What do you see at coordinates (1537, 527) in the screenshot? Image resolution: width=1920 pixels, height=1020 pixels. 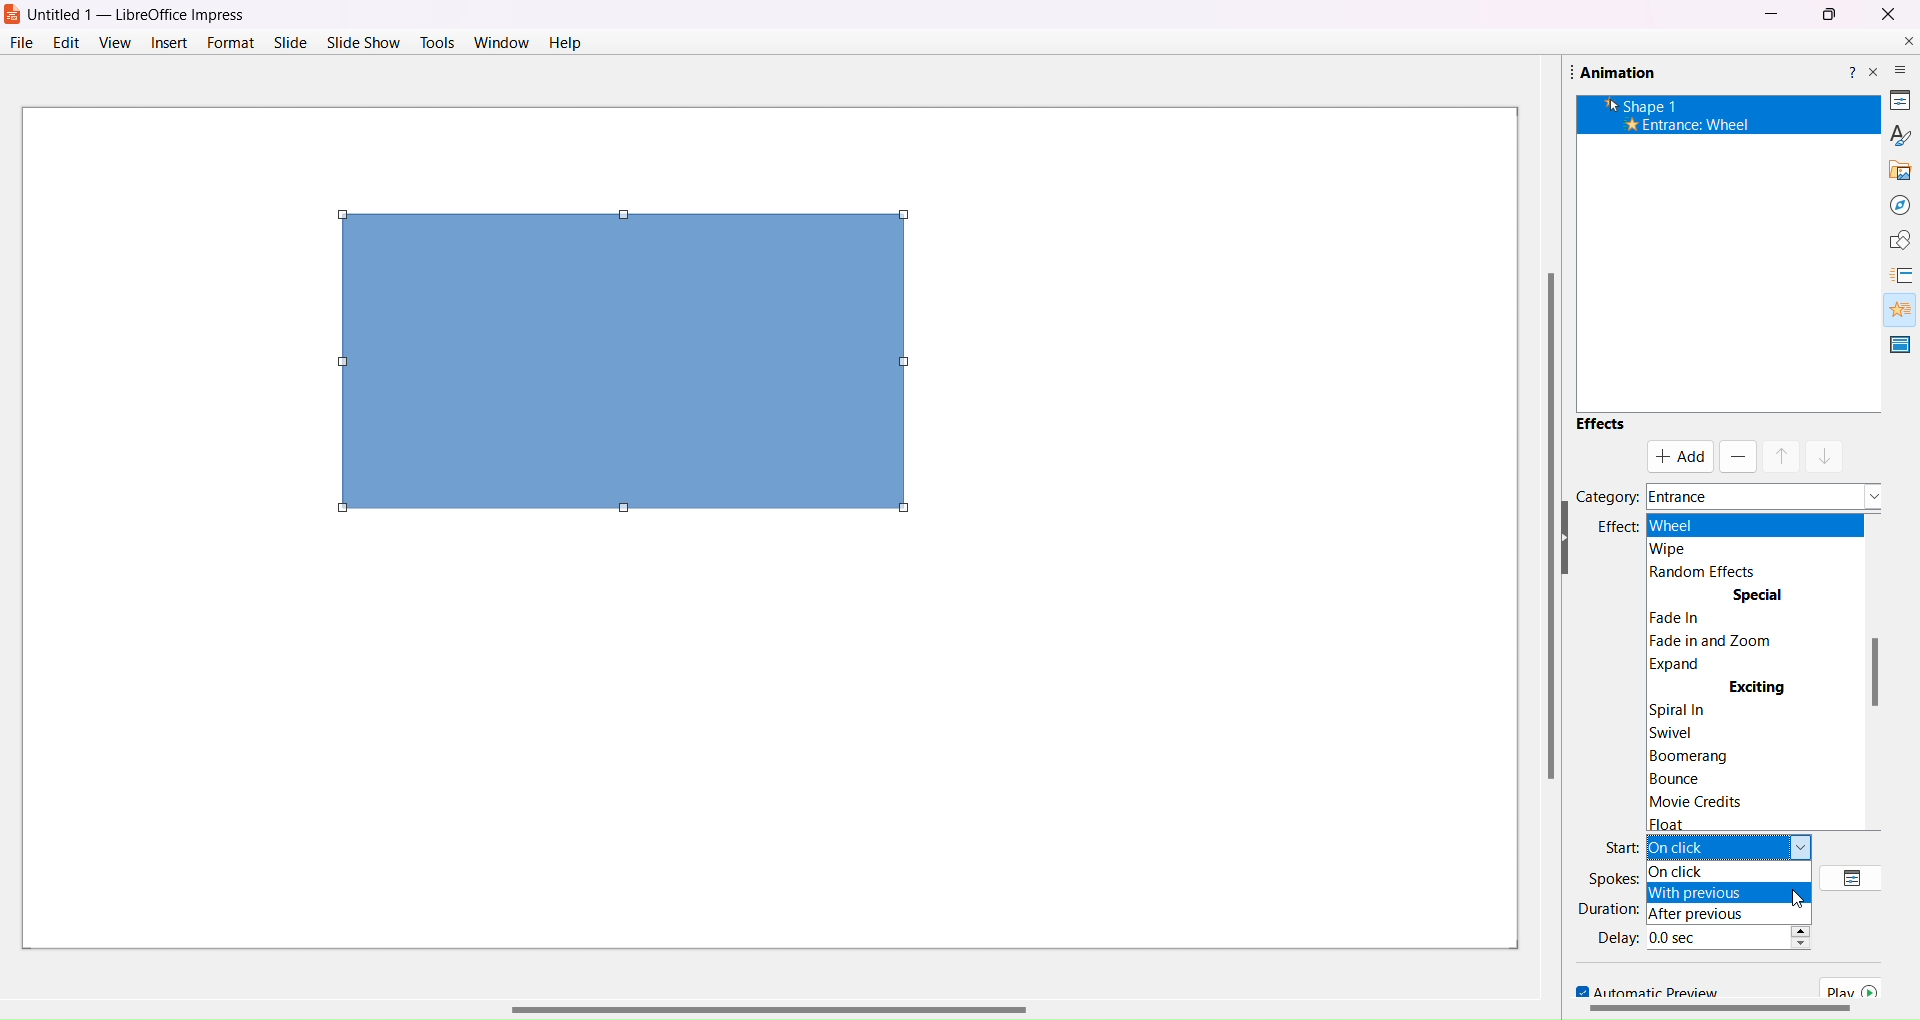 I see `Vertical Scroll Bar` at bounding box center [1537, 527].